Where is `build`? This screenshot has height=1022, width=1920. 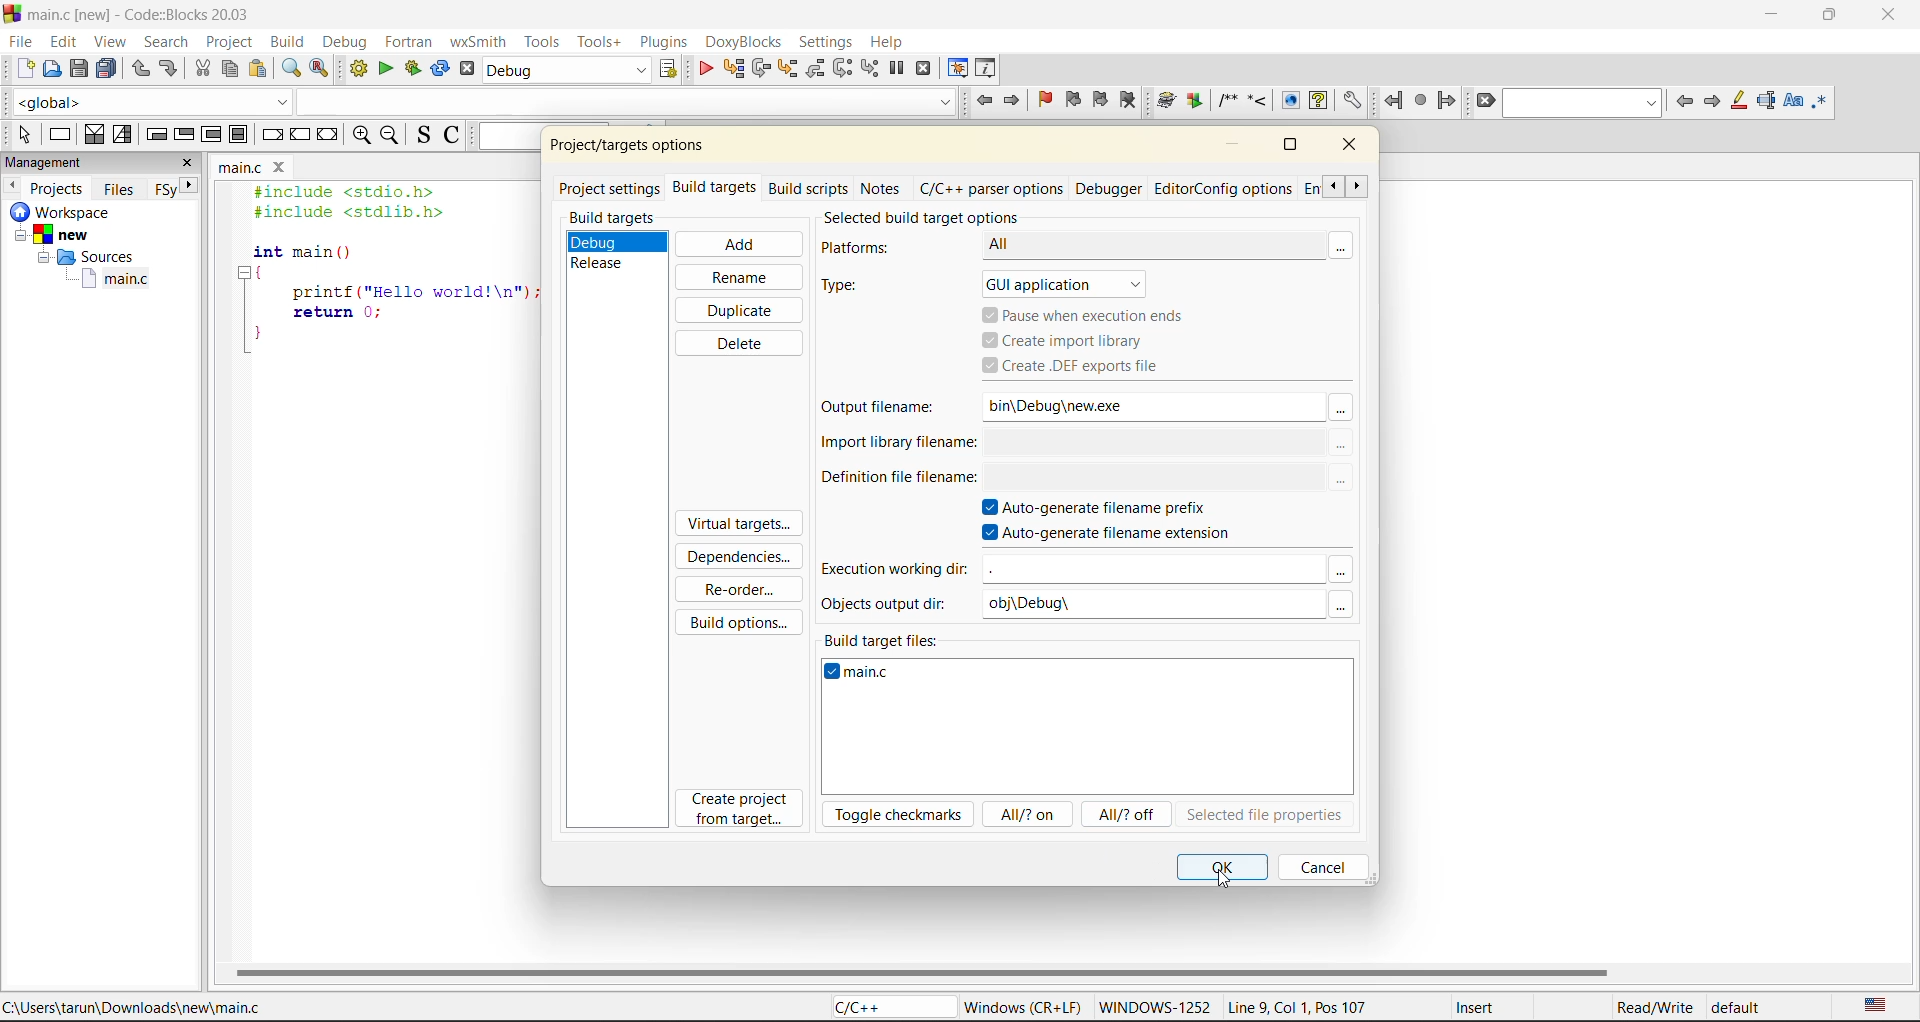
build is located at coordinates (291, 39).